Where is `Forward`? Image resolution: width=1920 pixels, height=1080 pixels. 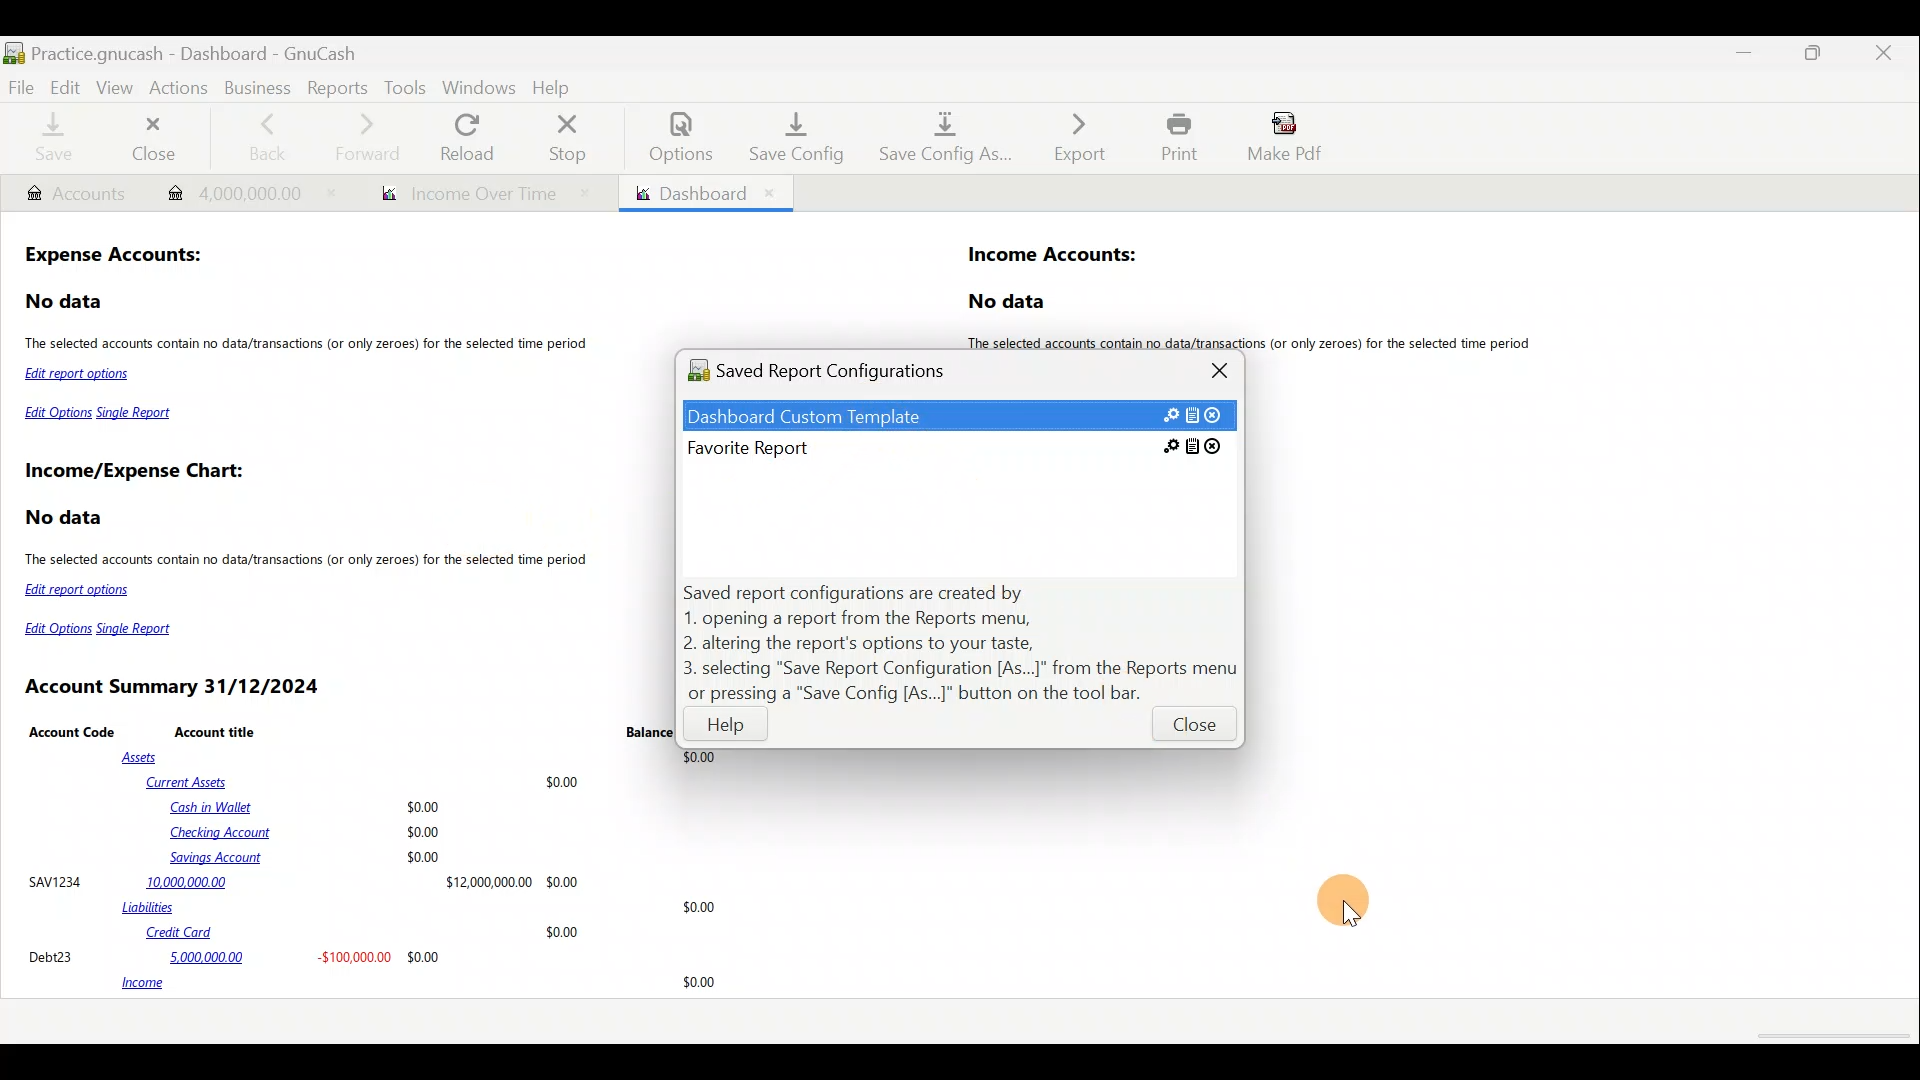 Forward is located at coordinates (375, 137).